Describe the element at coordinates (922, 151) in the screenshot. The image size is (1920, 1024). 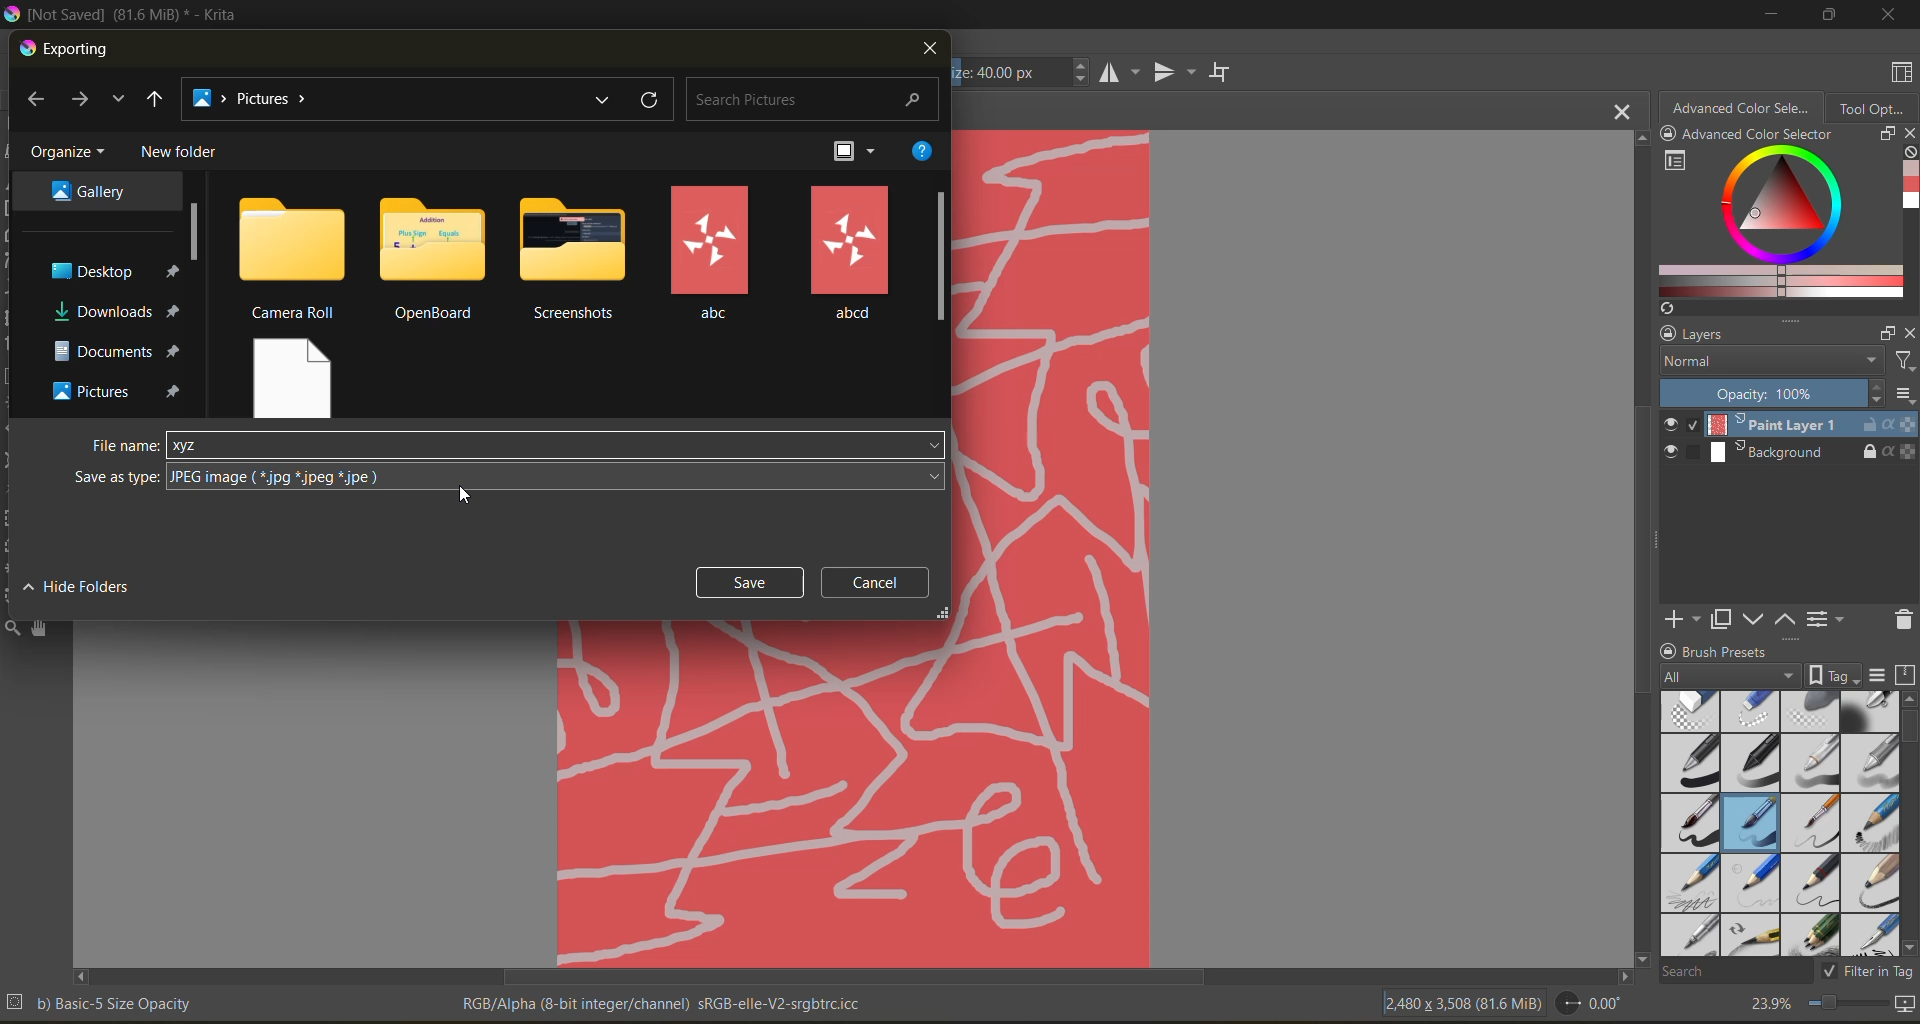
I see `help` at that location.